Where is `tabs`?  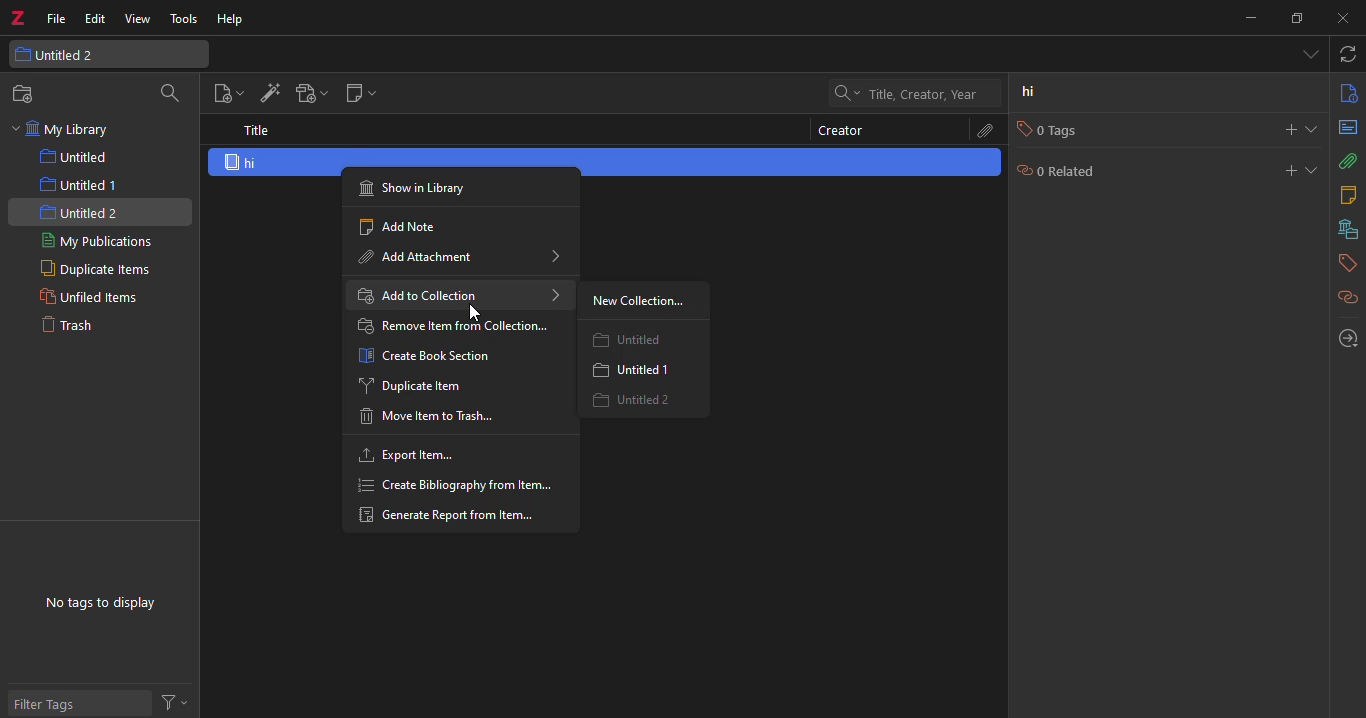 tabs is located at coordinates (1308, 54).